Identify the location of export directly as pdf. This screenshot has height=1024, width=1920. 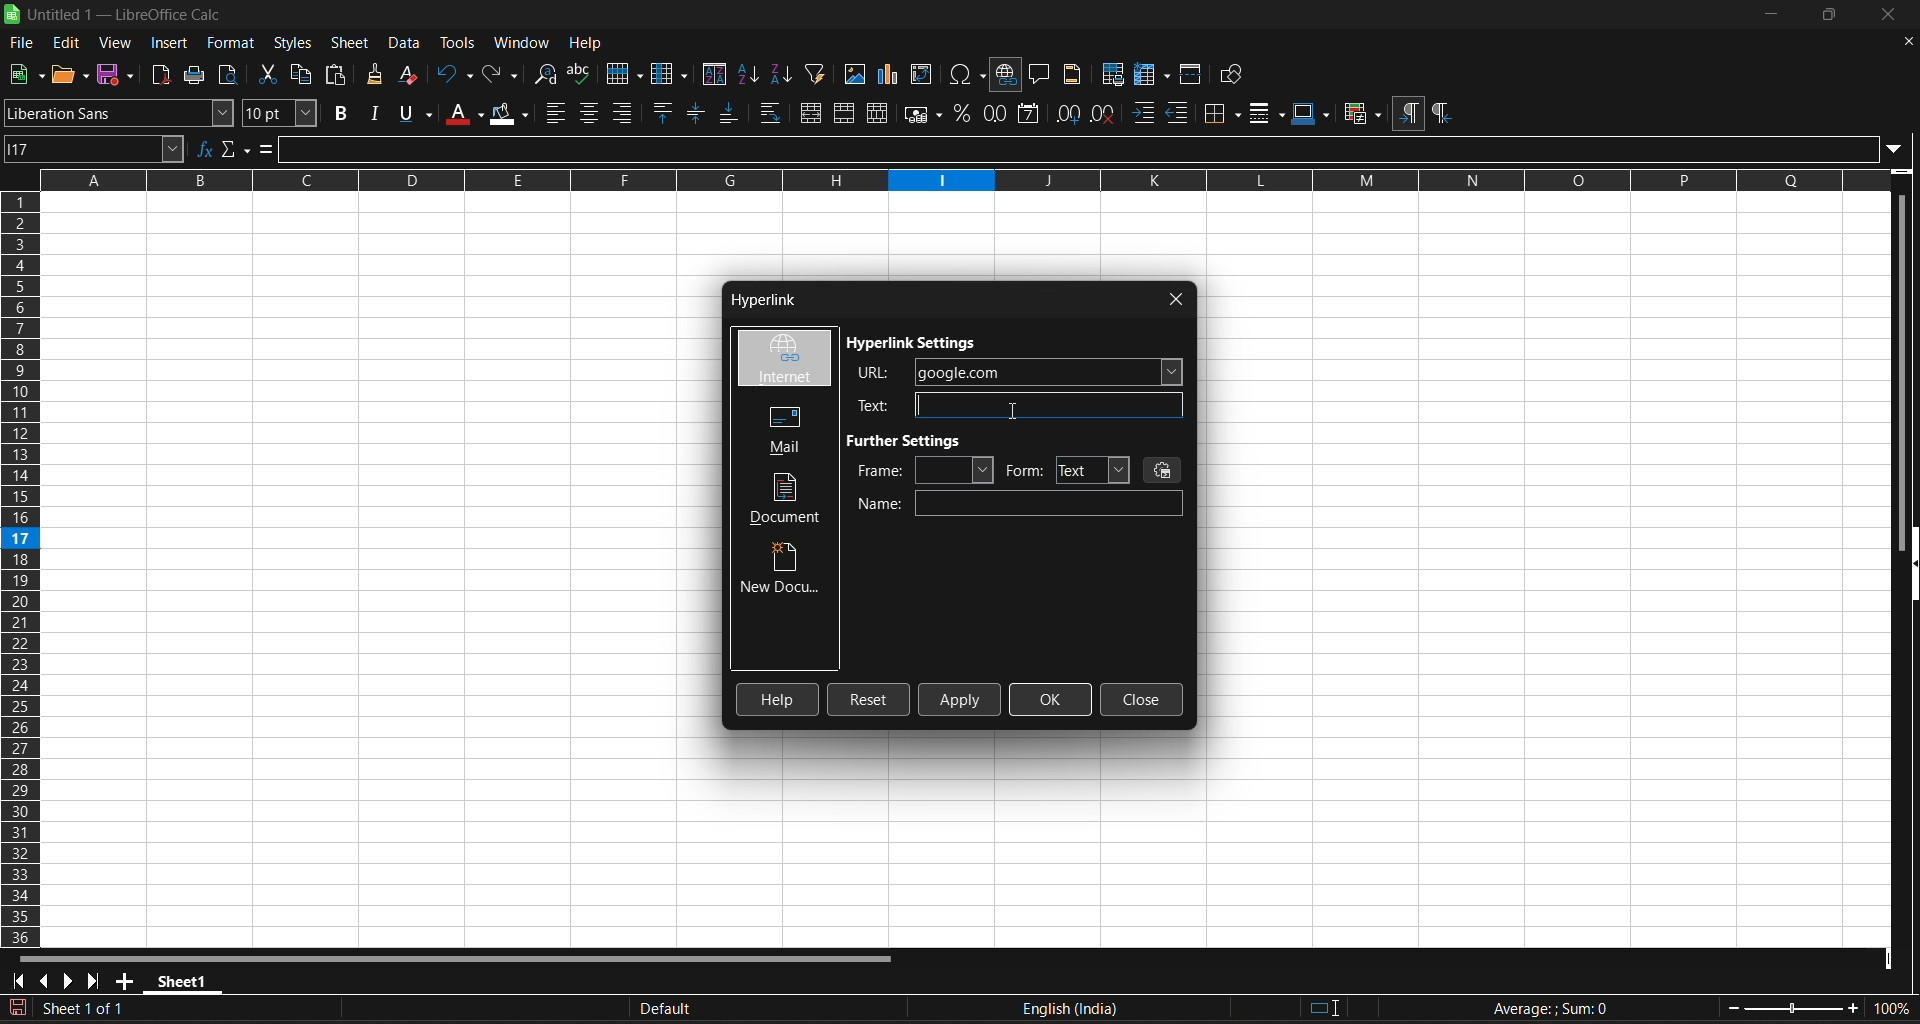
(163, 74).